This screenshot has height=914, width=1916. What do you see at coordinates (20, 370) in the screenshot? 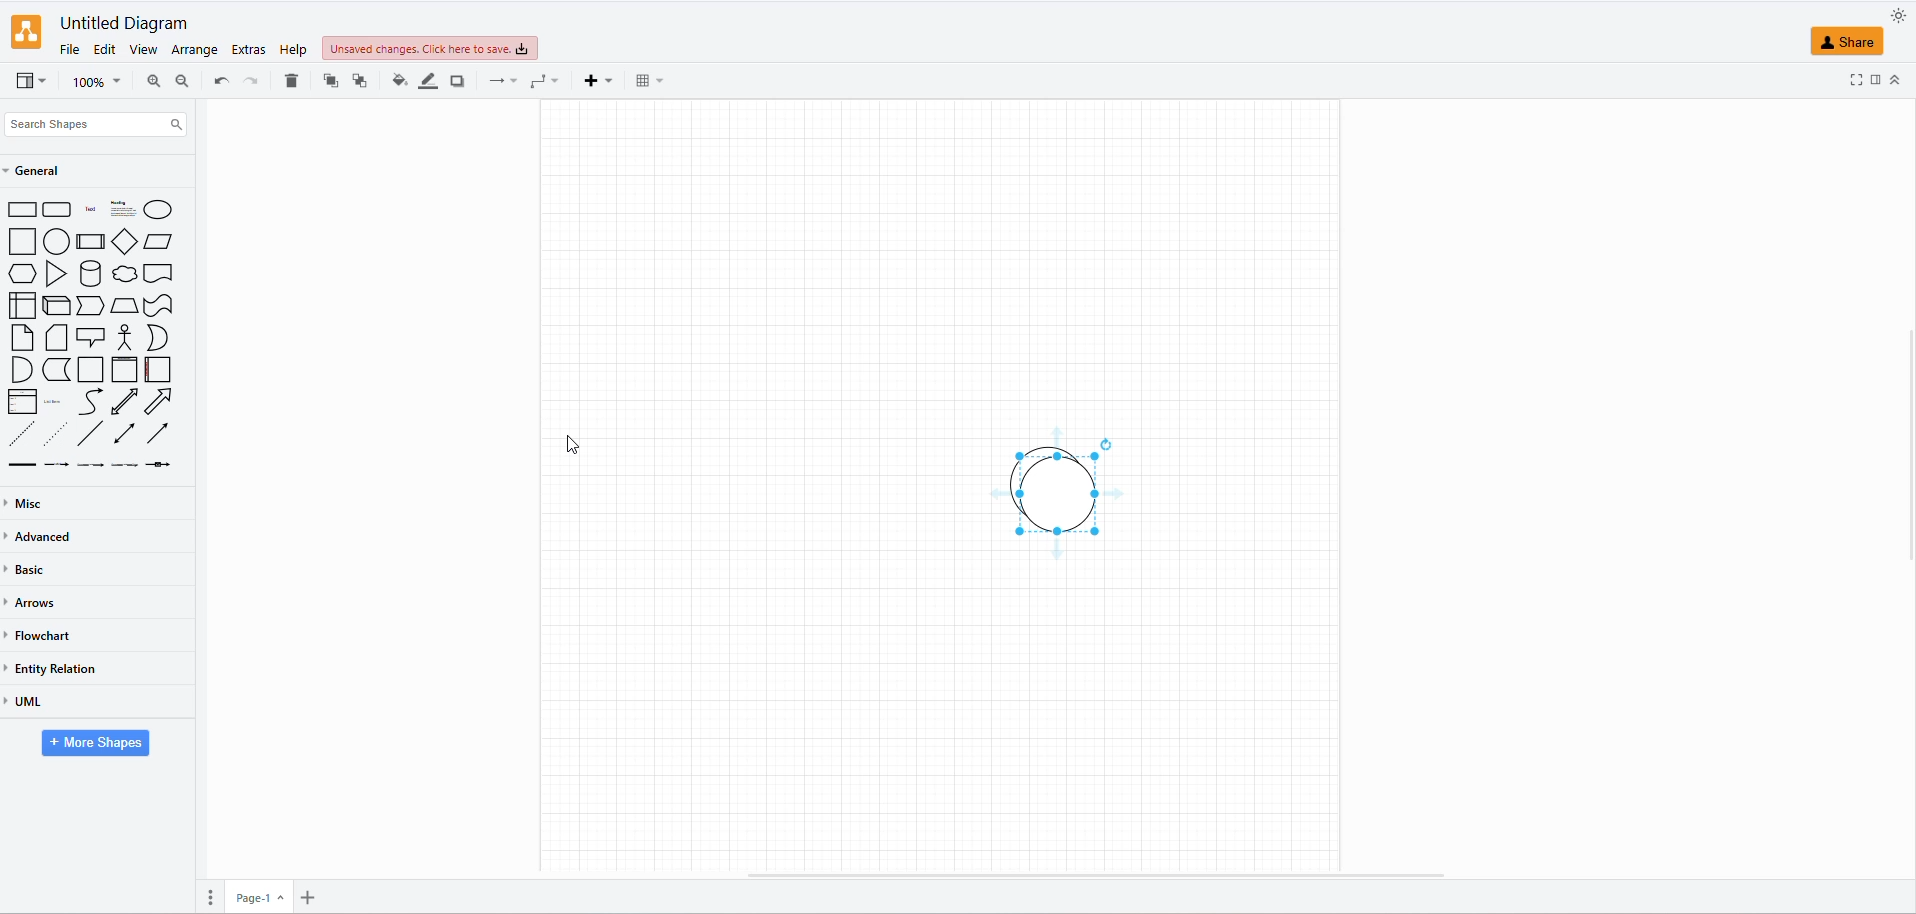
I see `AND` at bounding box center [20, 370].